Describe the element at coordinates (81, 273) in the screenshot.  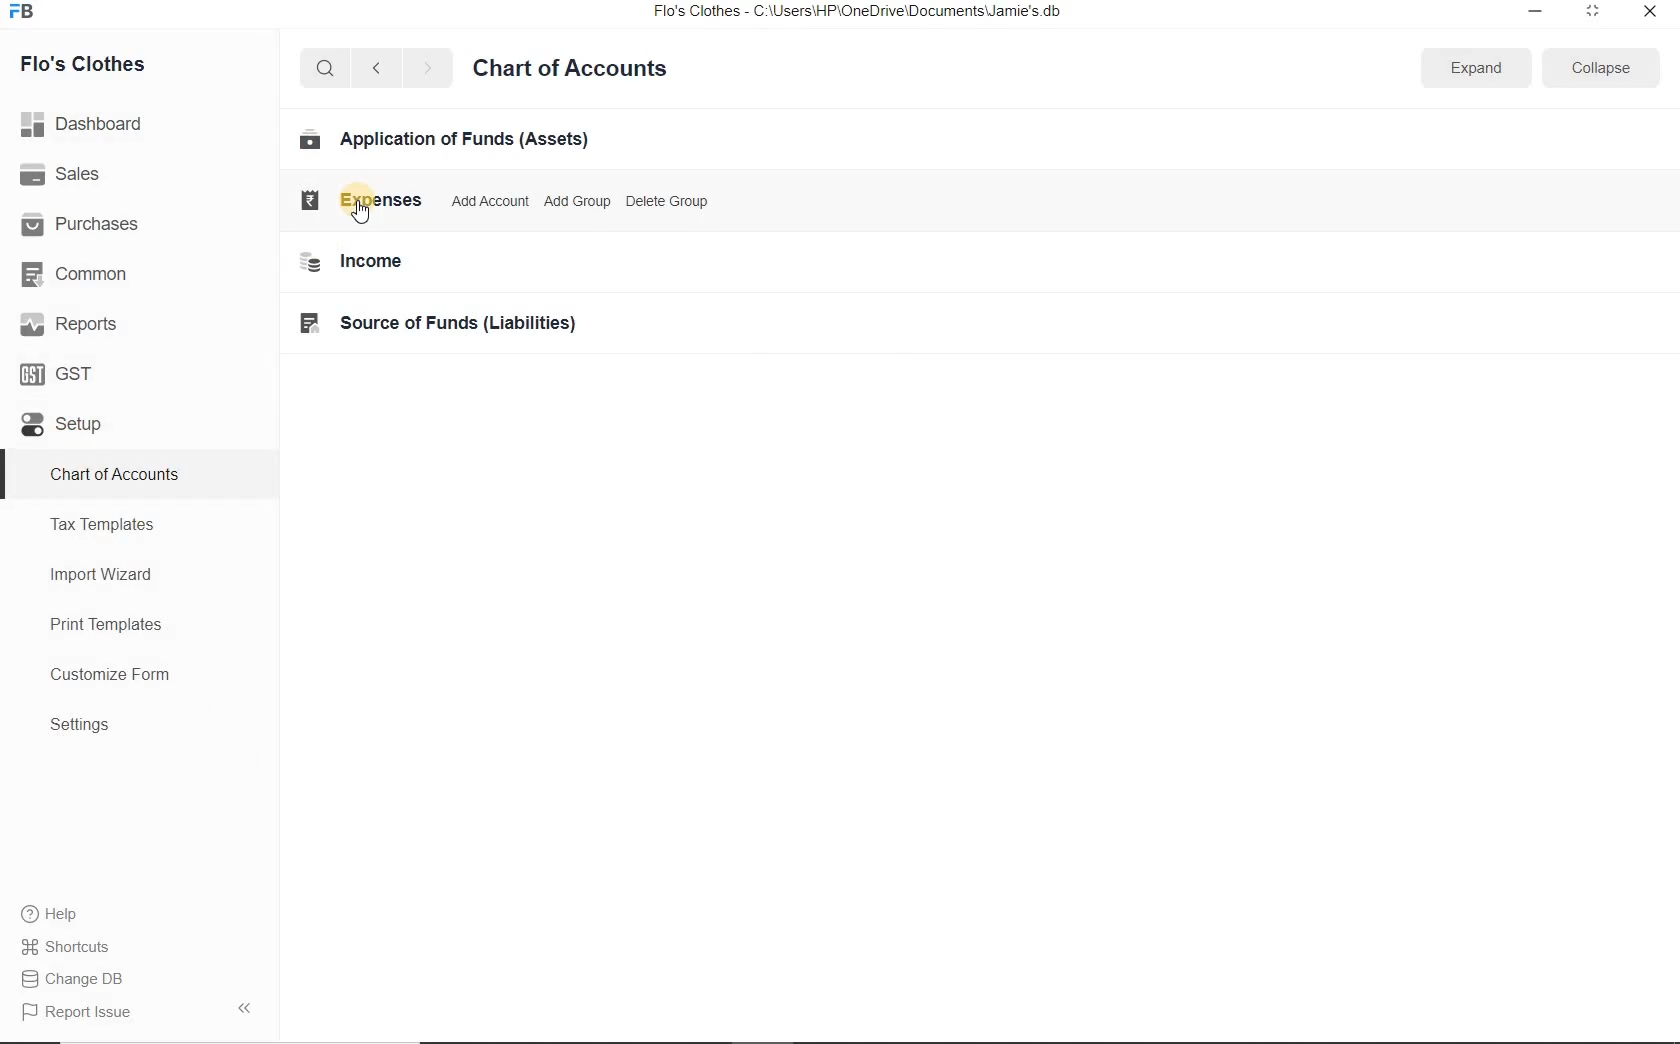
I see `Common` at that location.